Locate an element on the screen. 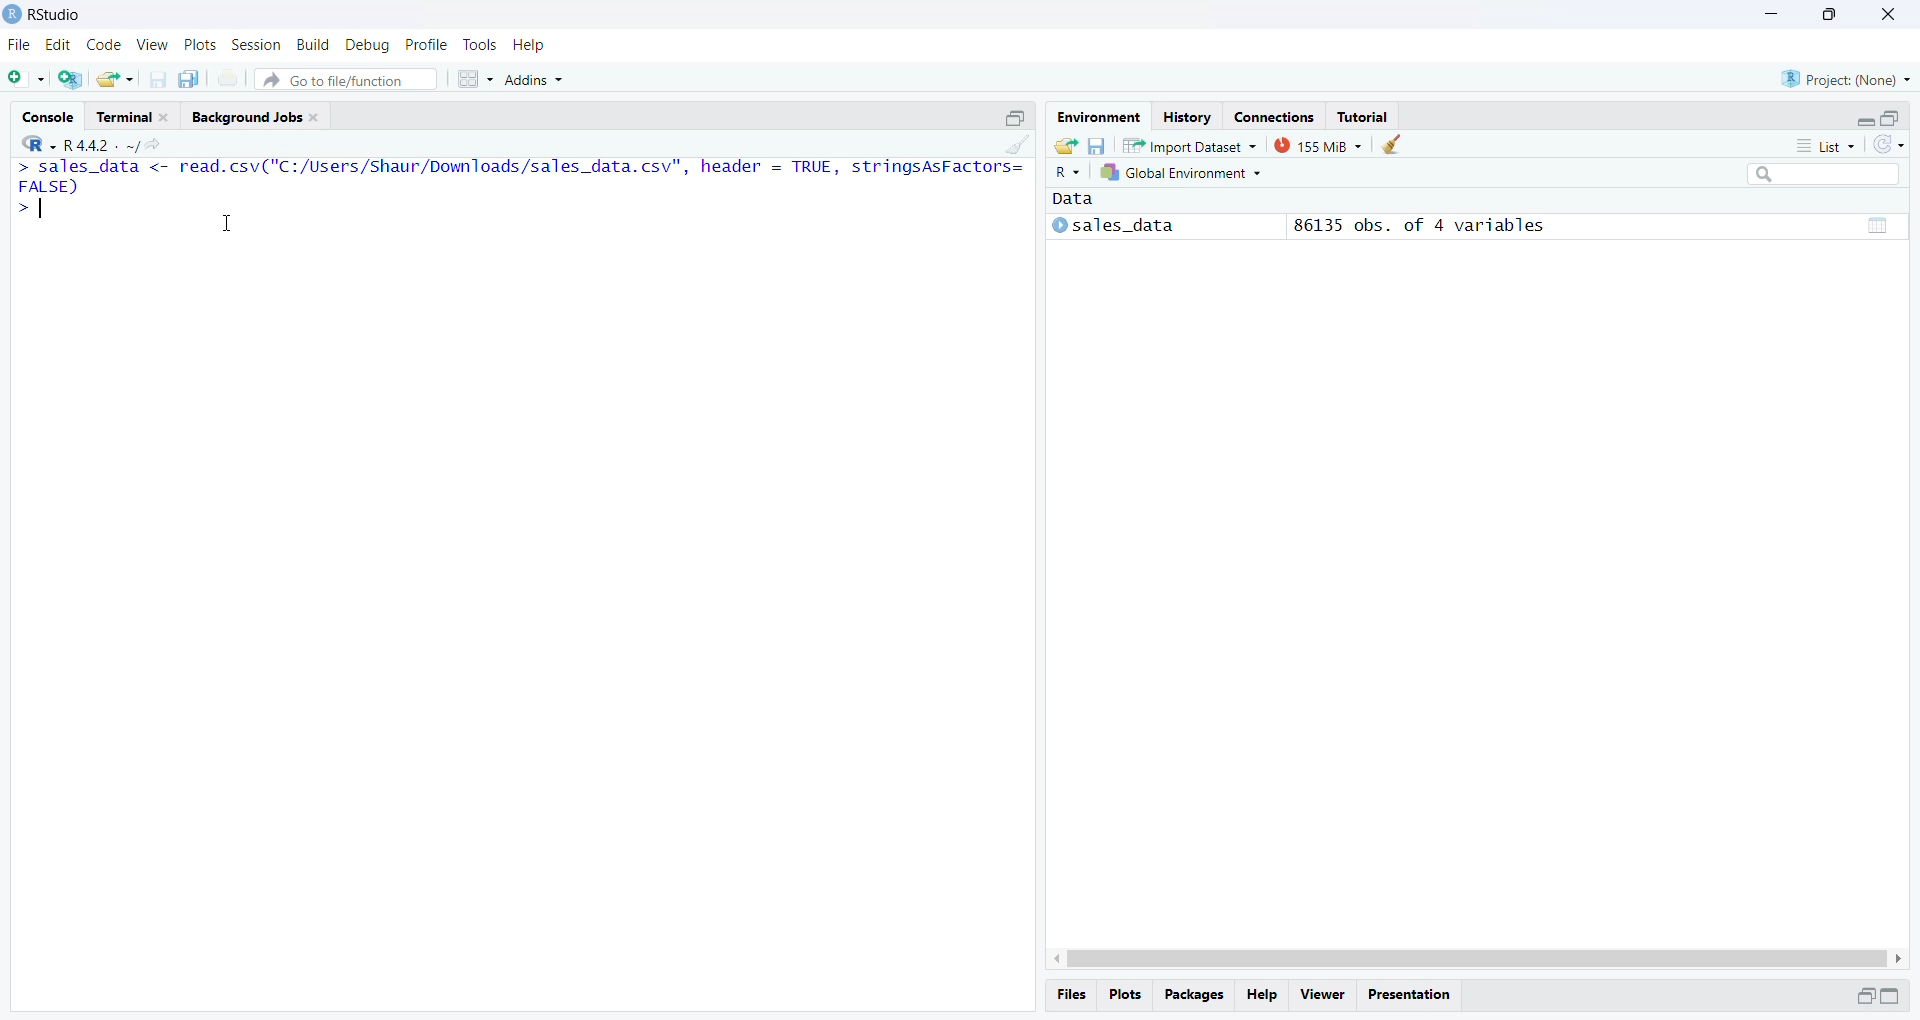 This screenshot has width=1920, height=1020. Save workspace as is located at coordinates (1100, 147).